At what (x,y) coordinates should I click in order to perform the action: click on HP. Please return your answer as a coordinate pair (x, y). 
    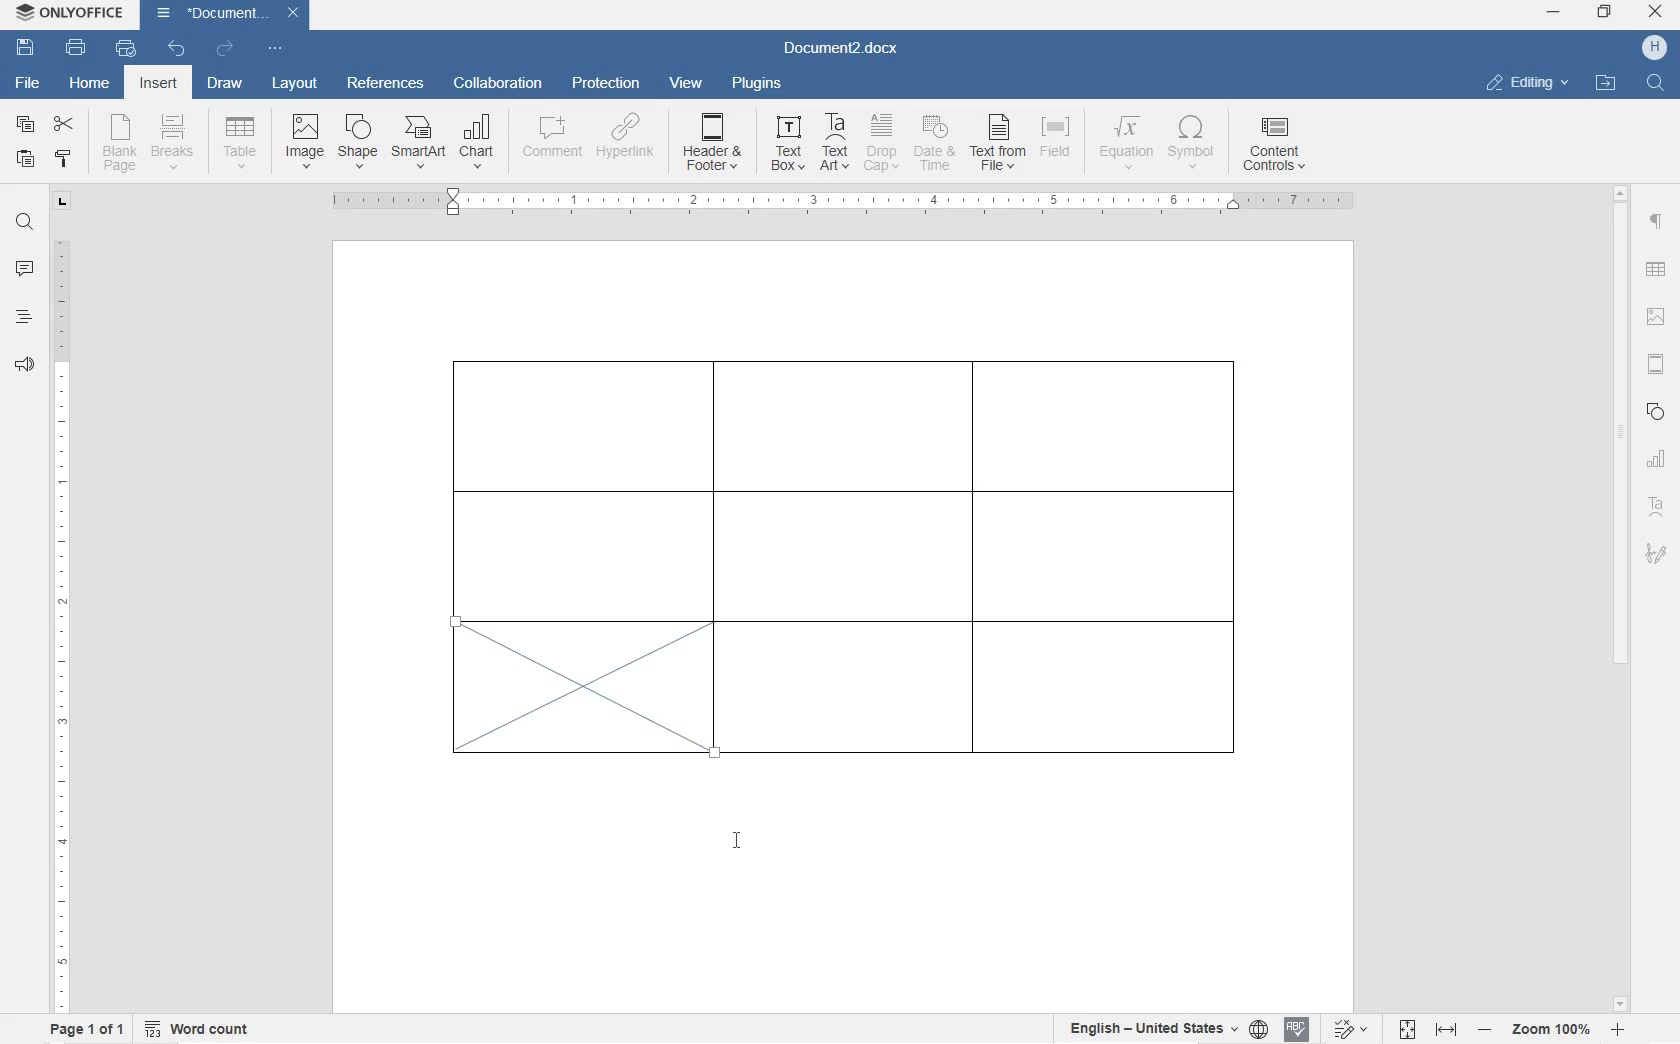
    Looking at the image, I should click on (1654, 48).